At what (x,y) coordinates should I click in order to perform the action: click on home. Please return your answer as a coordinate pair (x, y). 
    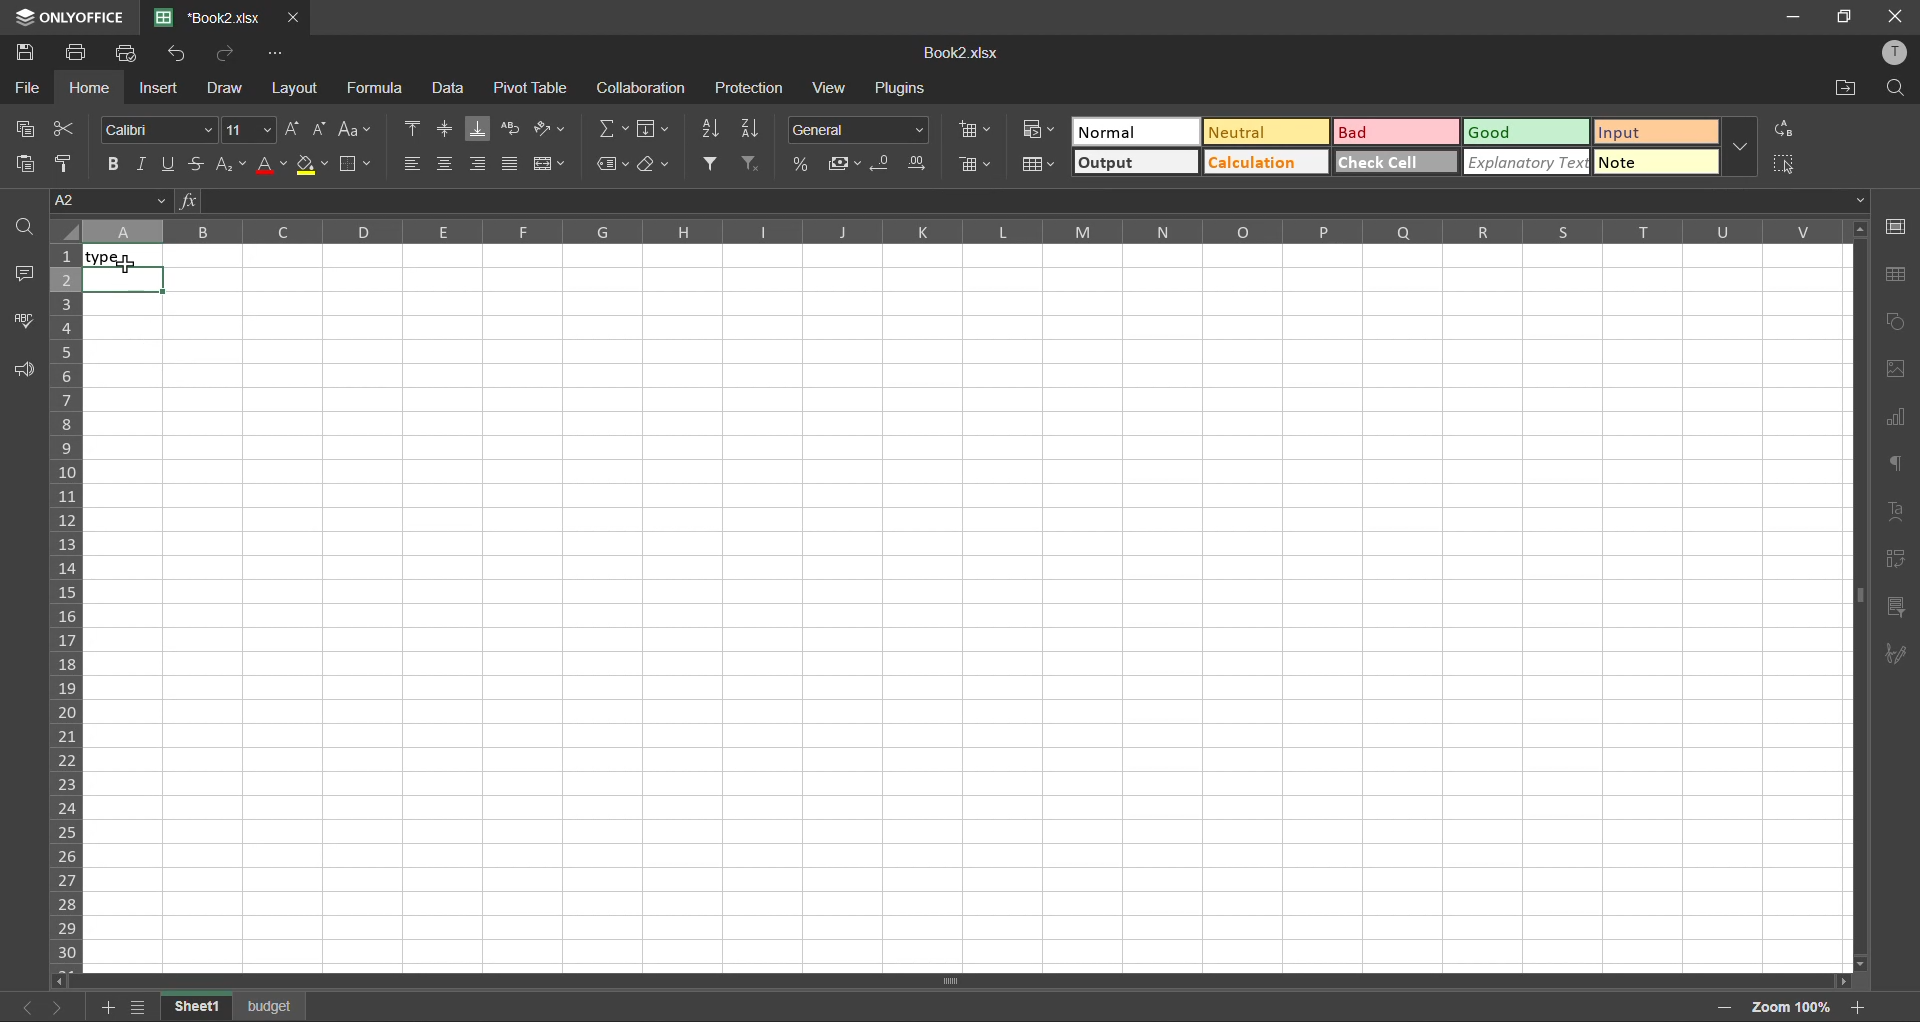
    Looking at the image, I should click on (88, 87).